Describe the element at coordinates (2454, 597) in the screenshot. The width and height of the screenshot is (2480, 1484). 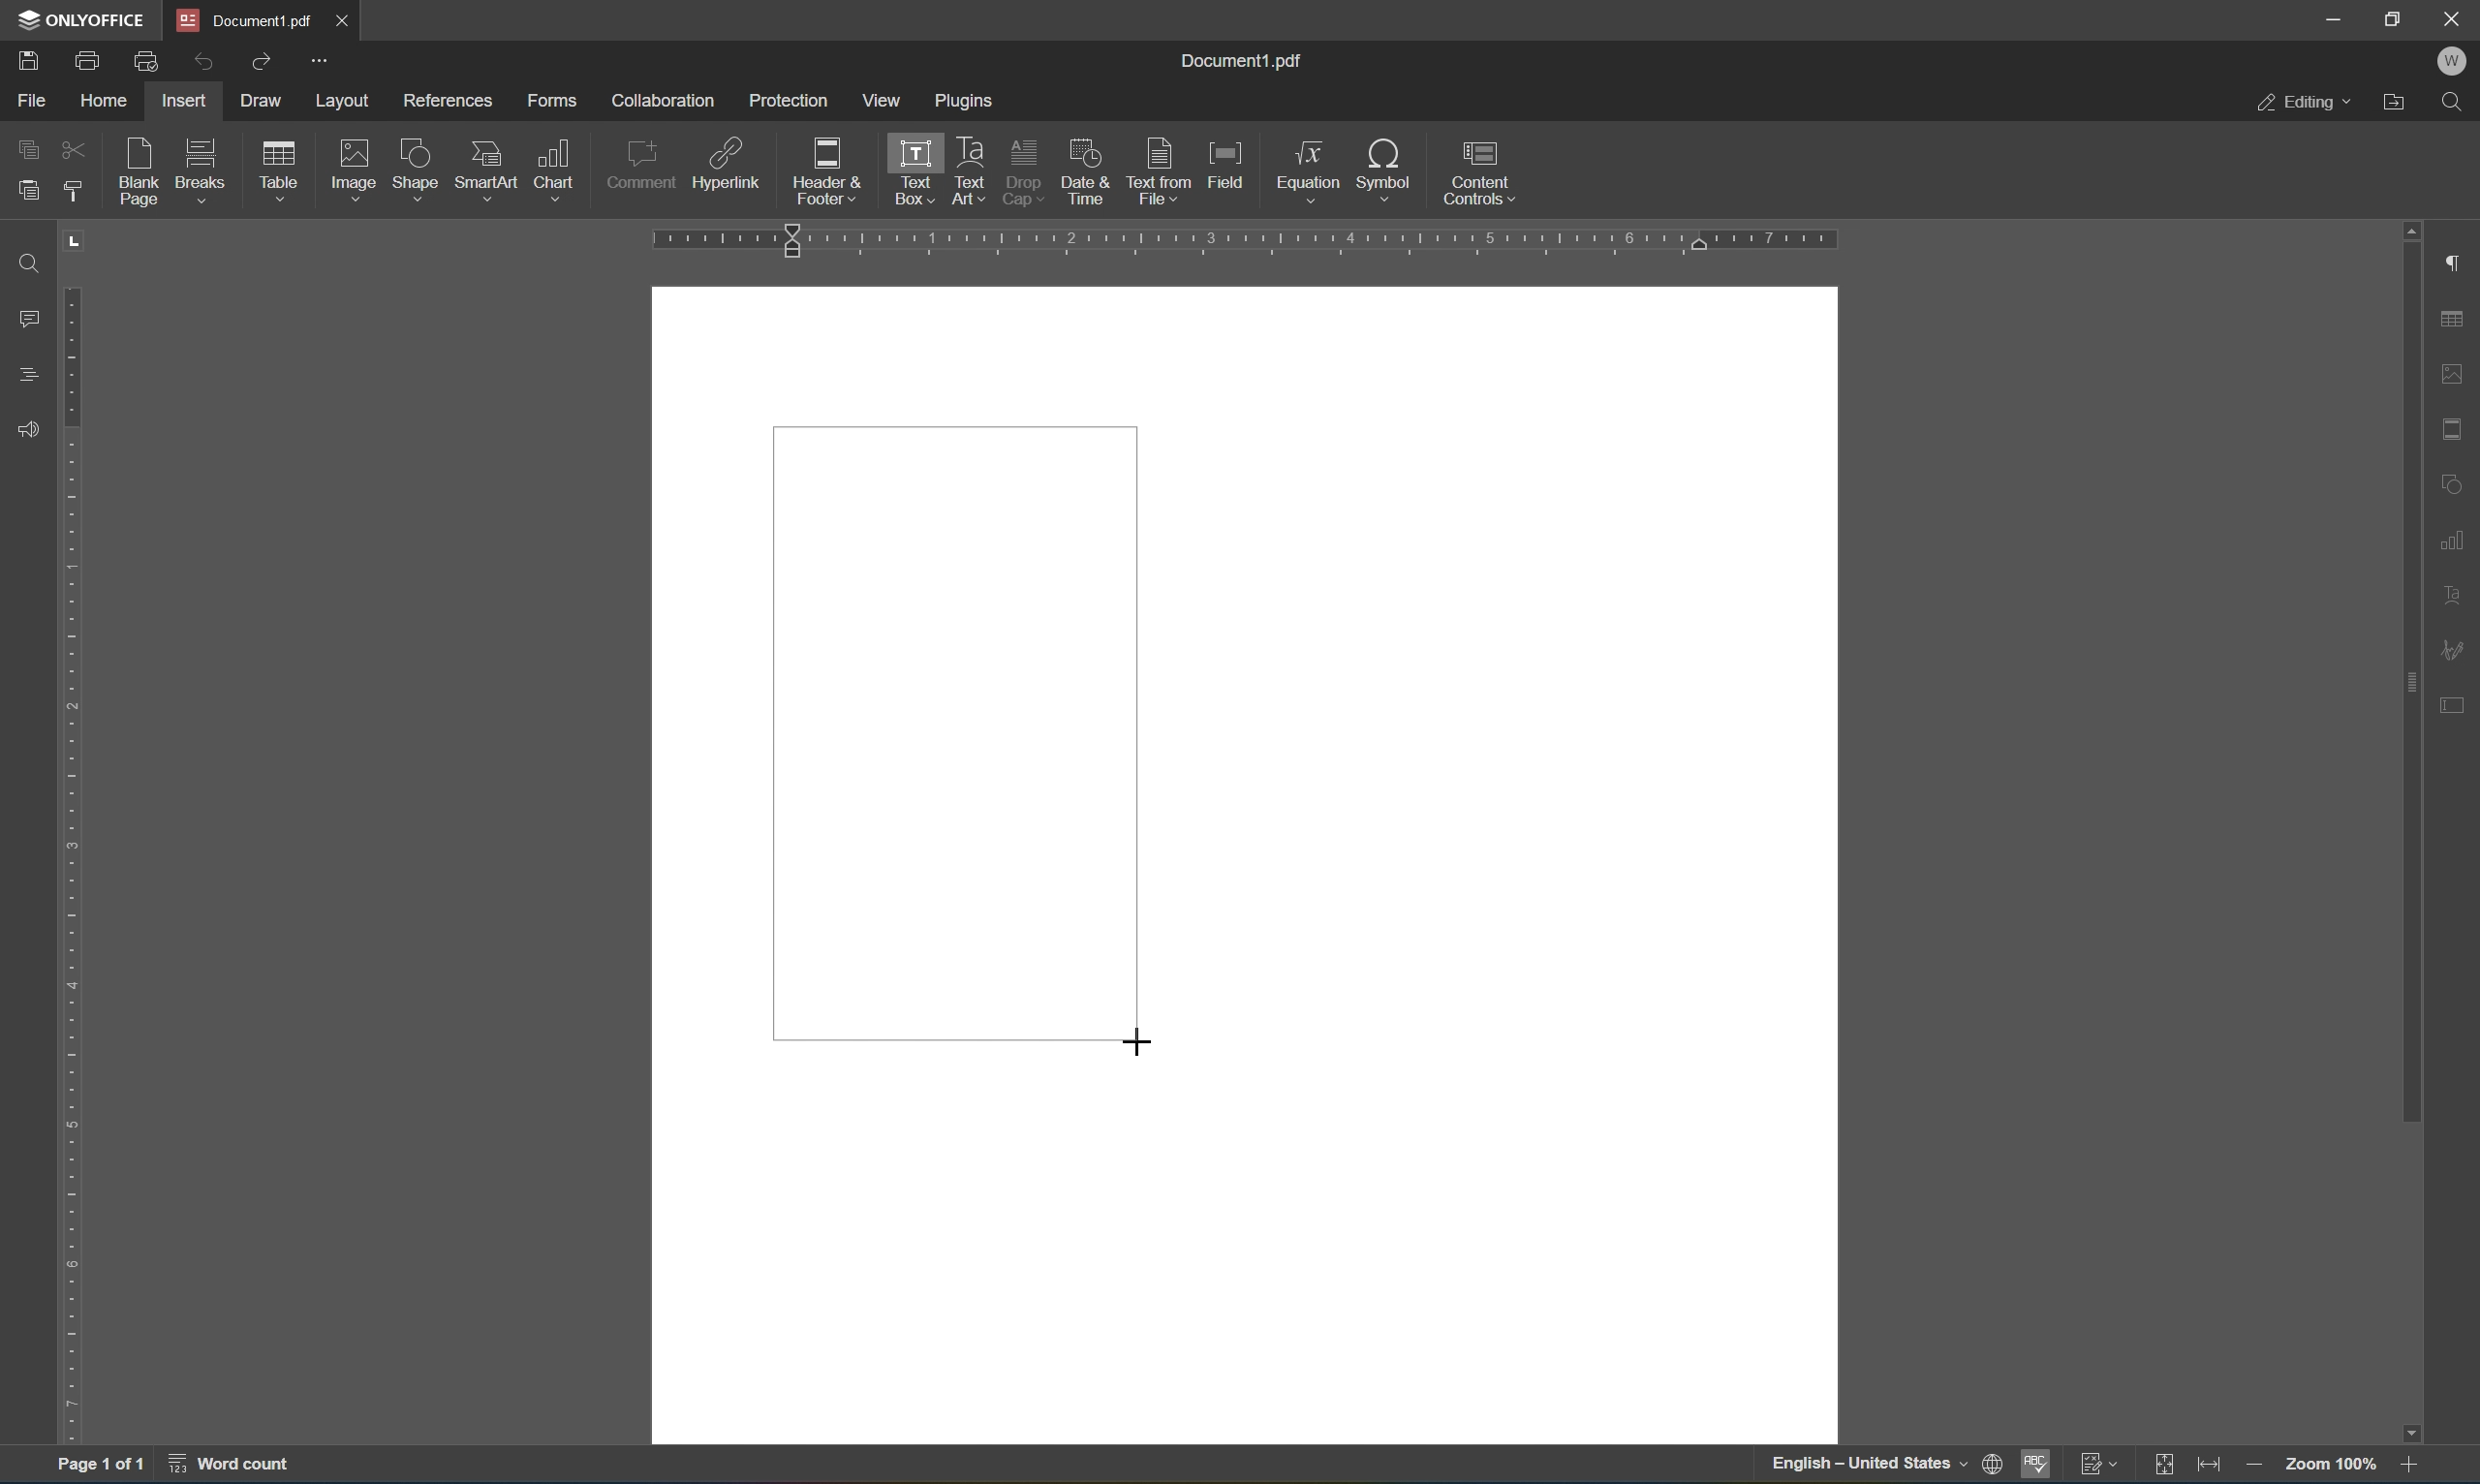
I see `text art settings` at that location.